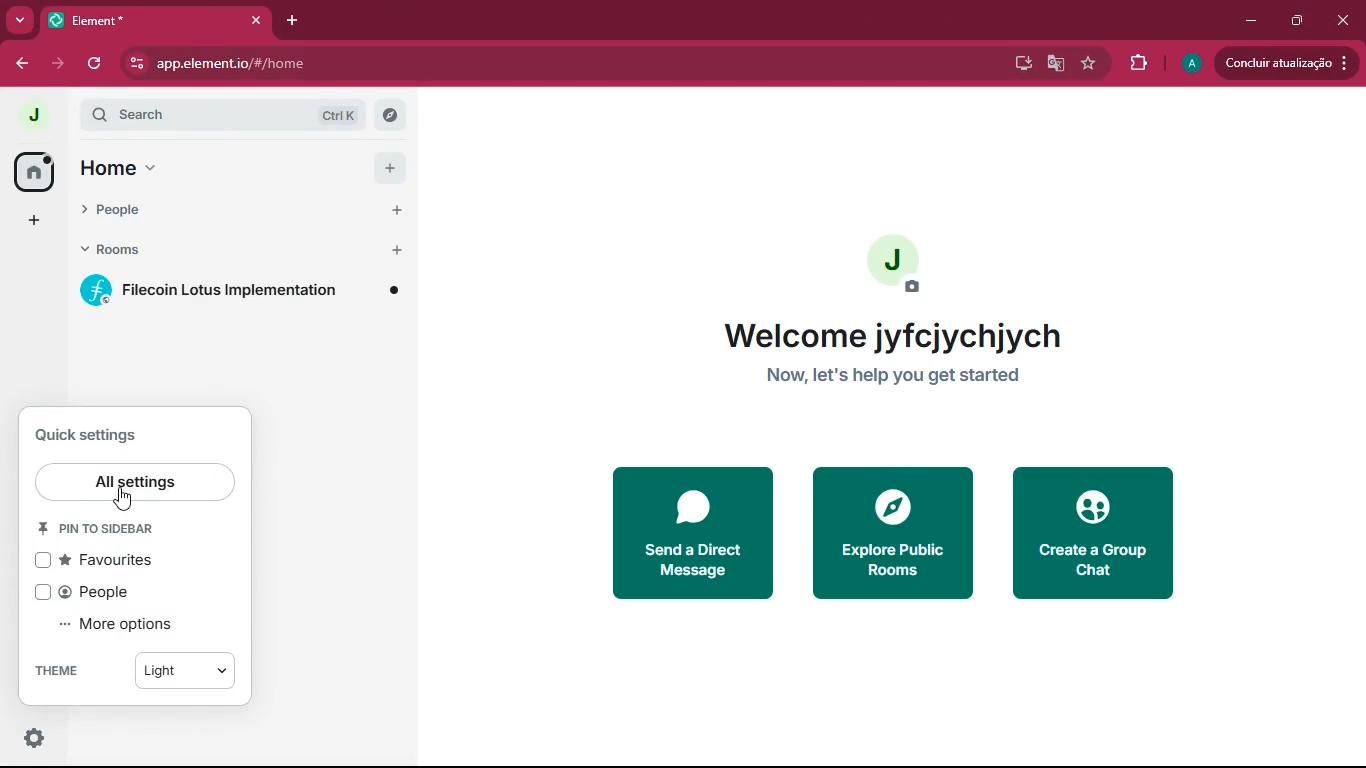  I want to click on extensions, so click(1139, 64).